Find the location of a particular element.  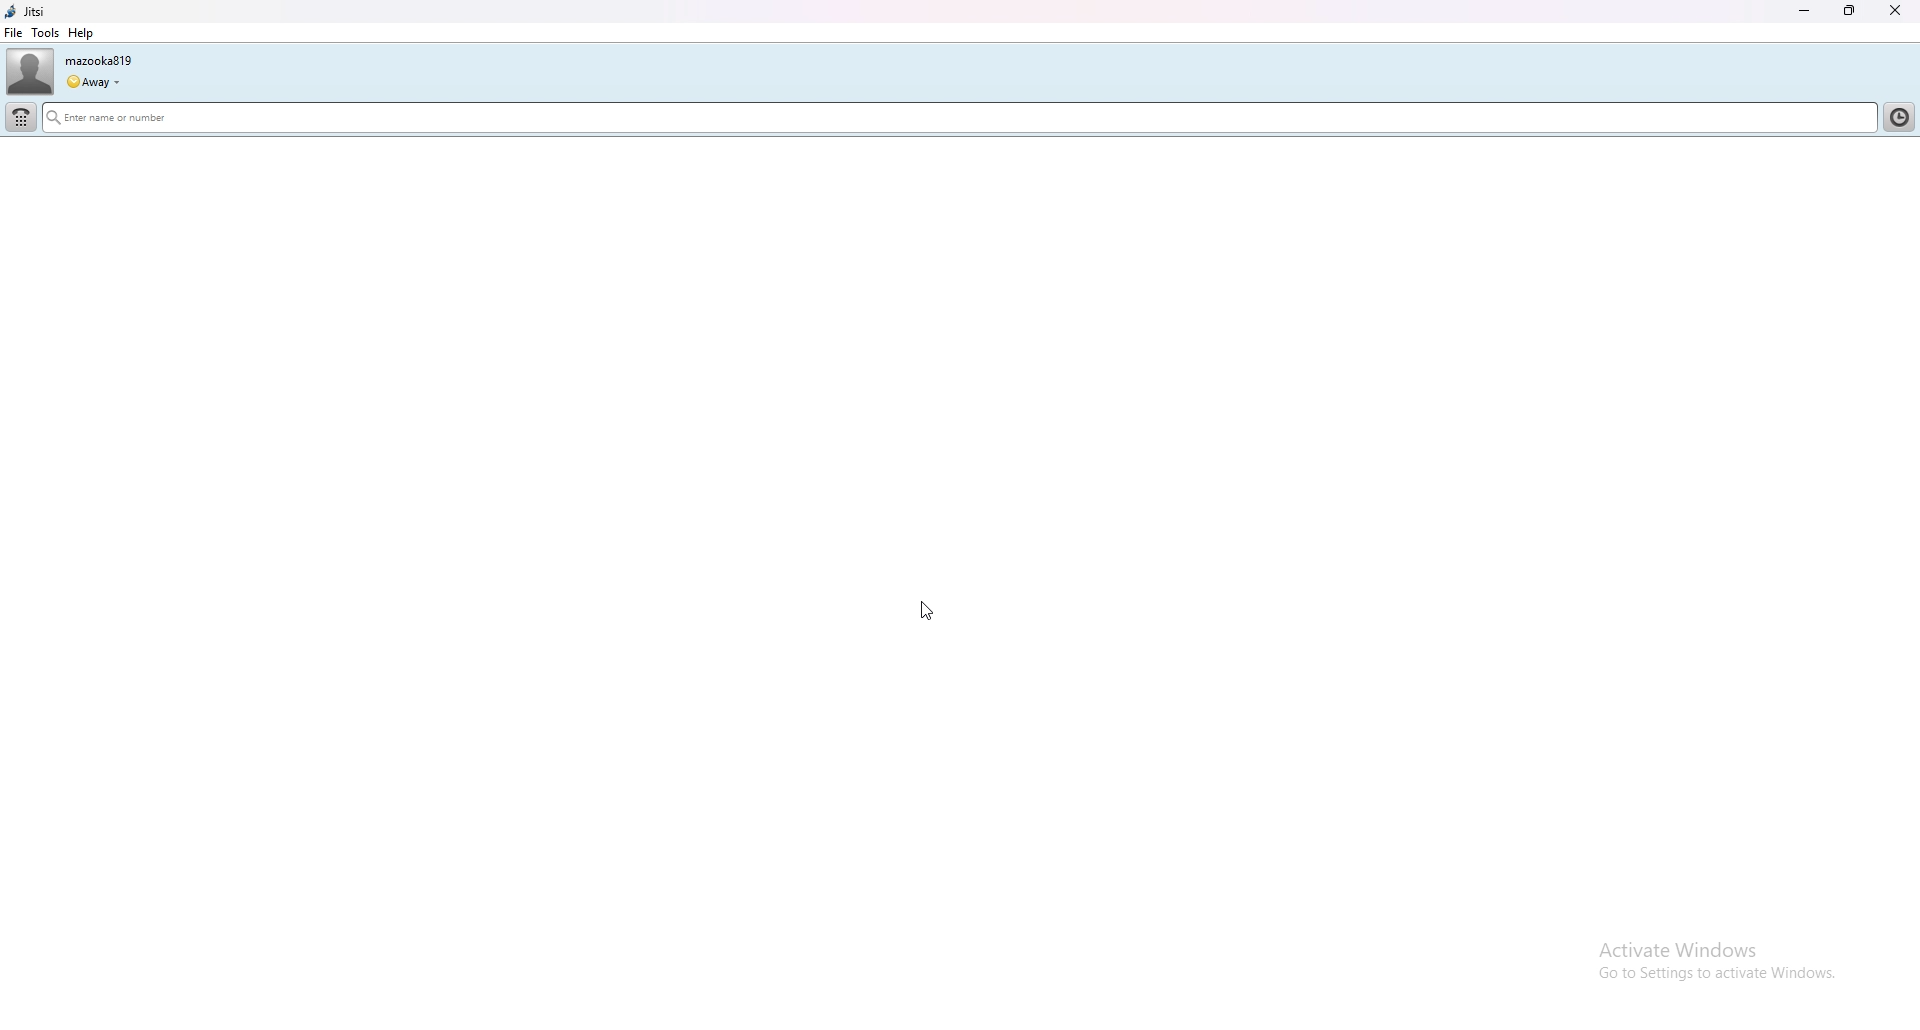

cursor is located at coordinates (925, 608).